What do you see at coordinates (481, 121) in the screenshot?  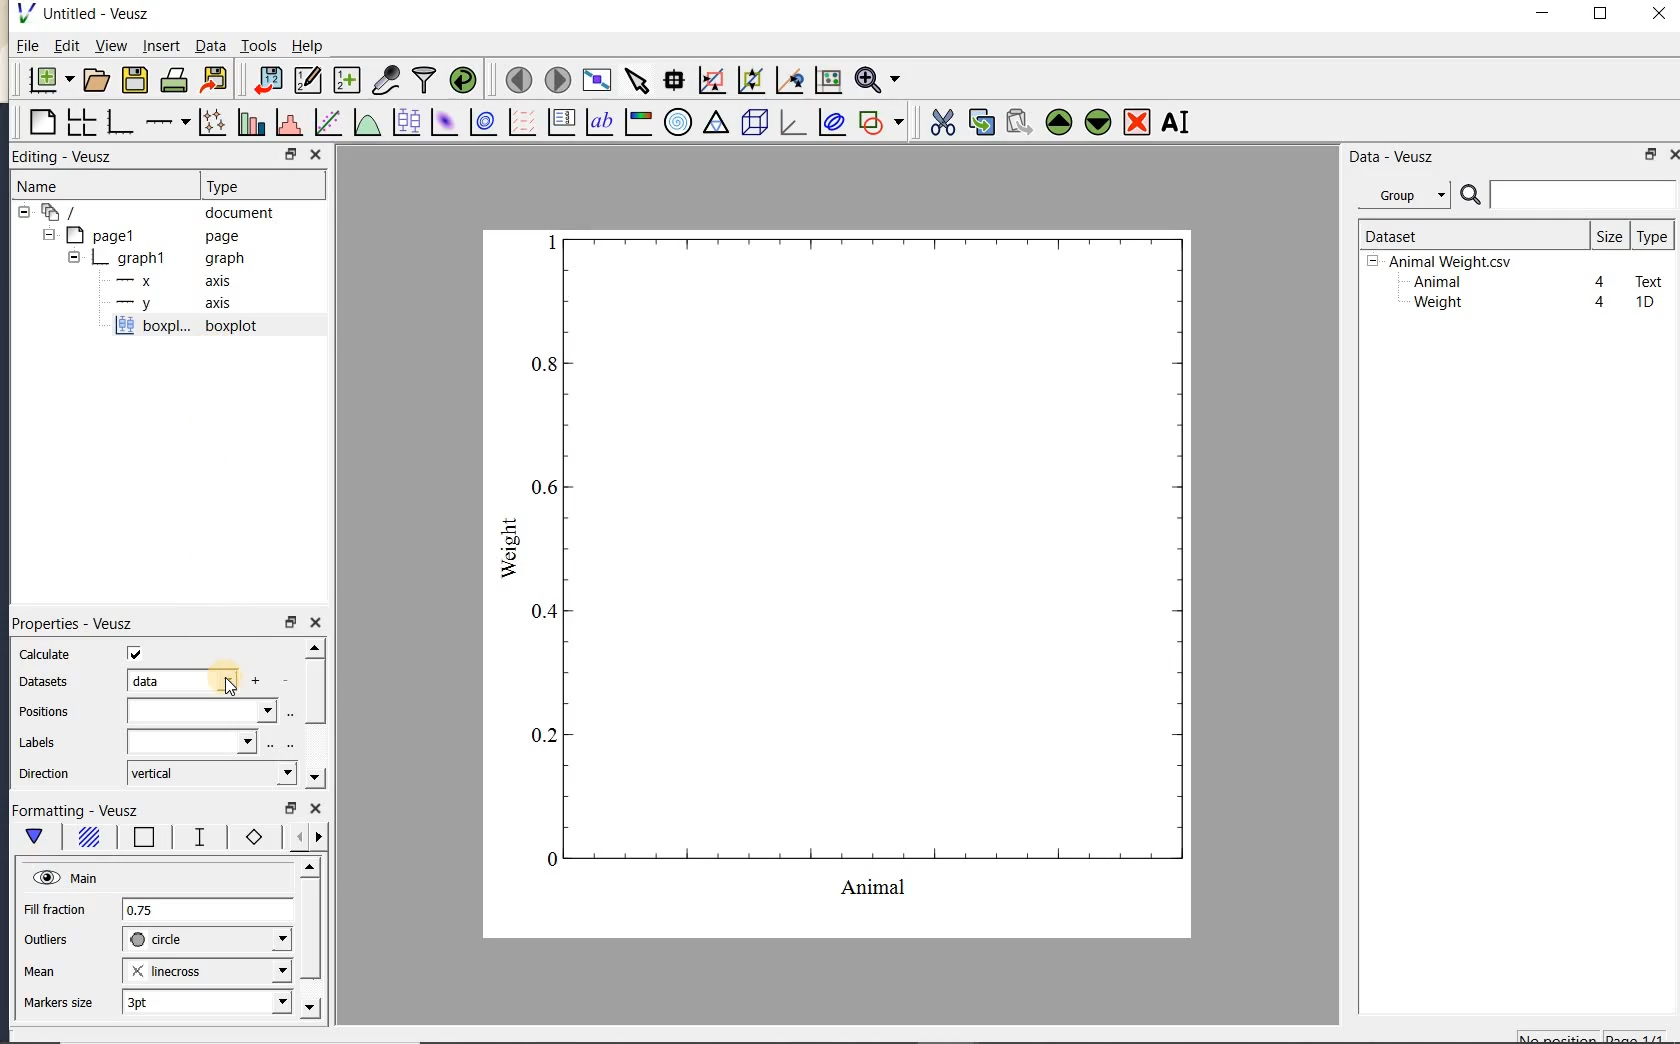 I see `plot a 2d dataset as contours` at bounding box center [481, 121].